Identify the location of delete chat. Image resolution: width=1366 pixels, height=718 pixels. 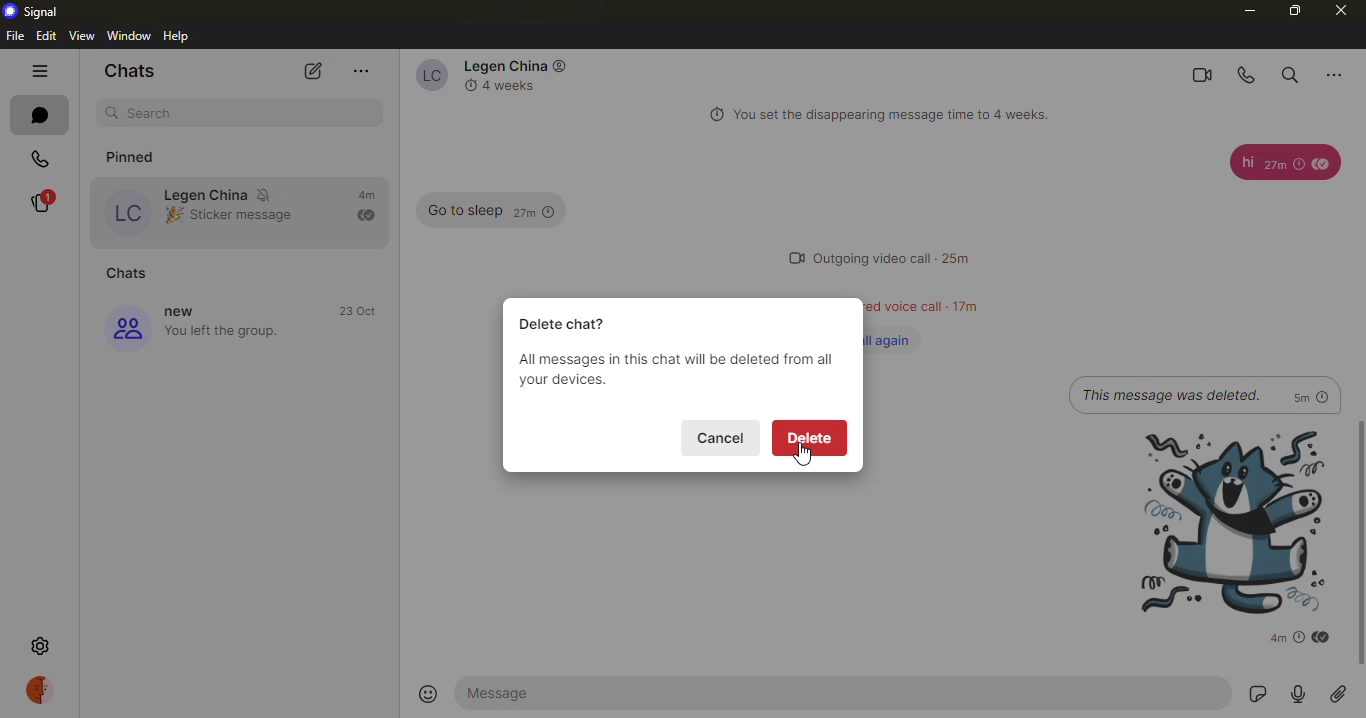
(568, 323).